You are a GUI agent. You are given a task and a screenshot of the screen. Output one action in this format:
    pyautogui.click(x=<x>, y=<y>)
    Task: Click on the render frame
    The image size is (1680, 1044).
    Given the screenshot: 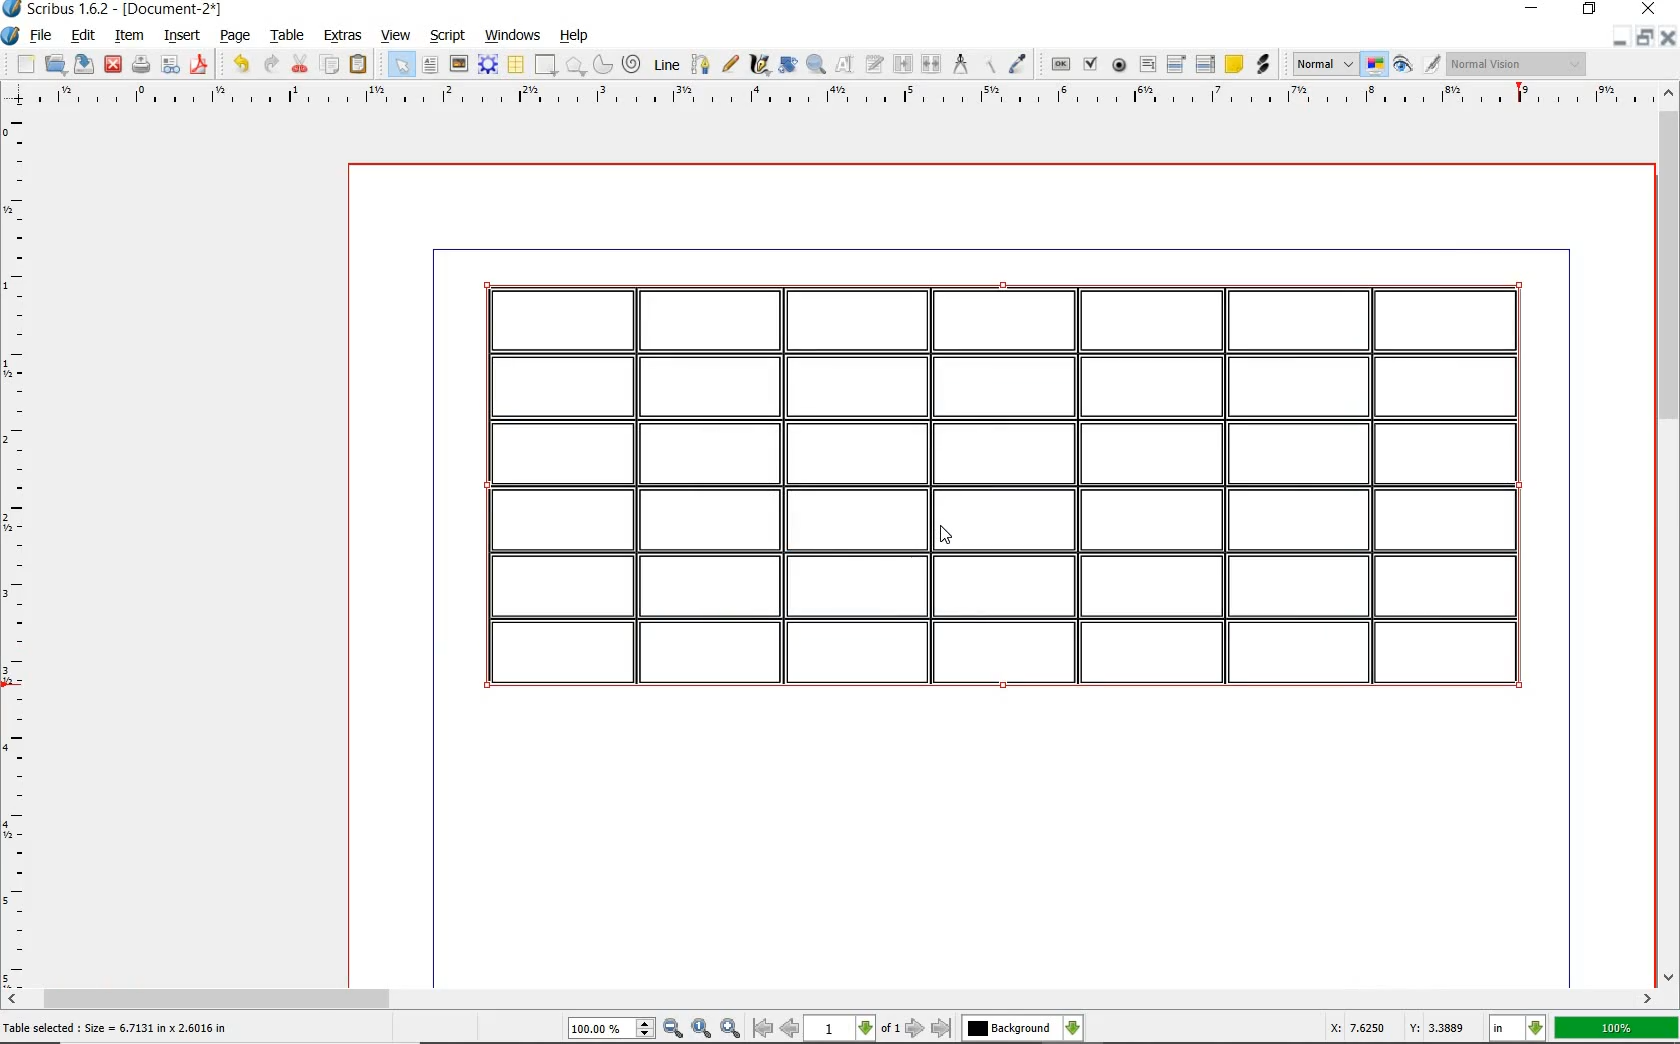 What is the action you would take?
    pyautogui.click(x=488, y=66)
    